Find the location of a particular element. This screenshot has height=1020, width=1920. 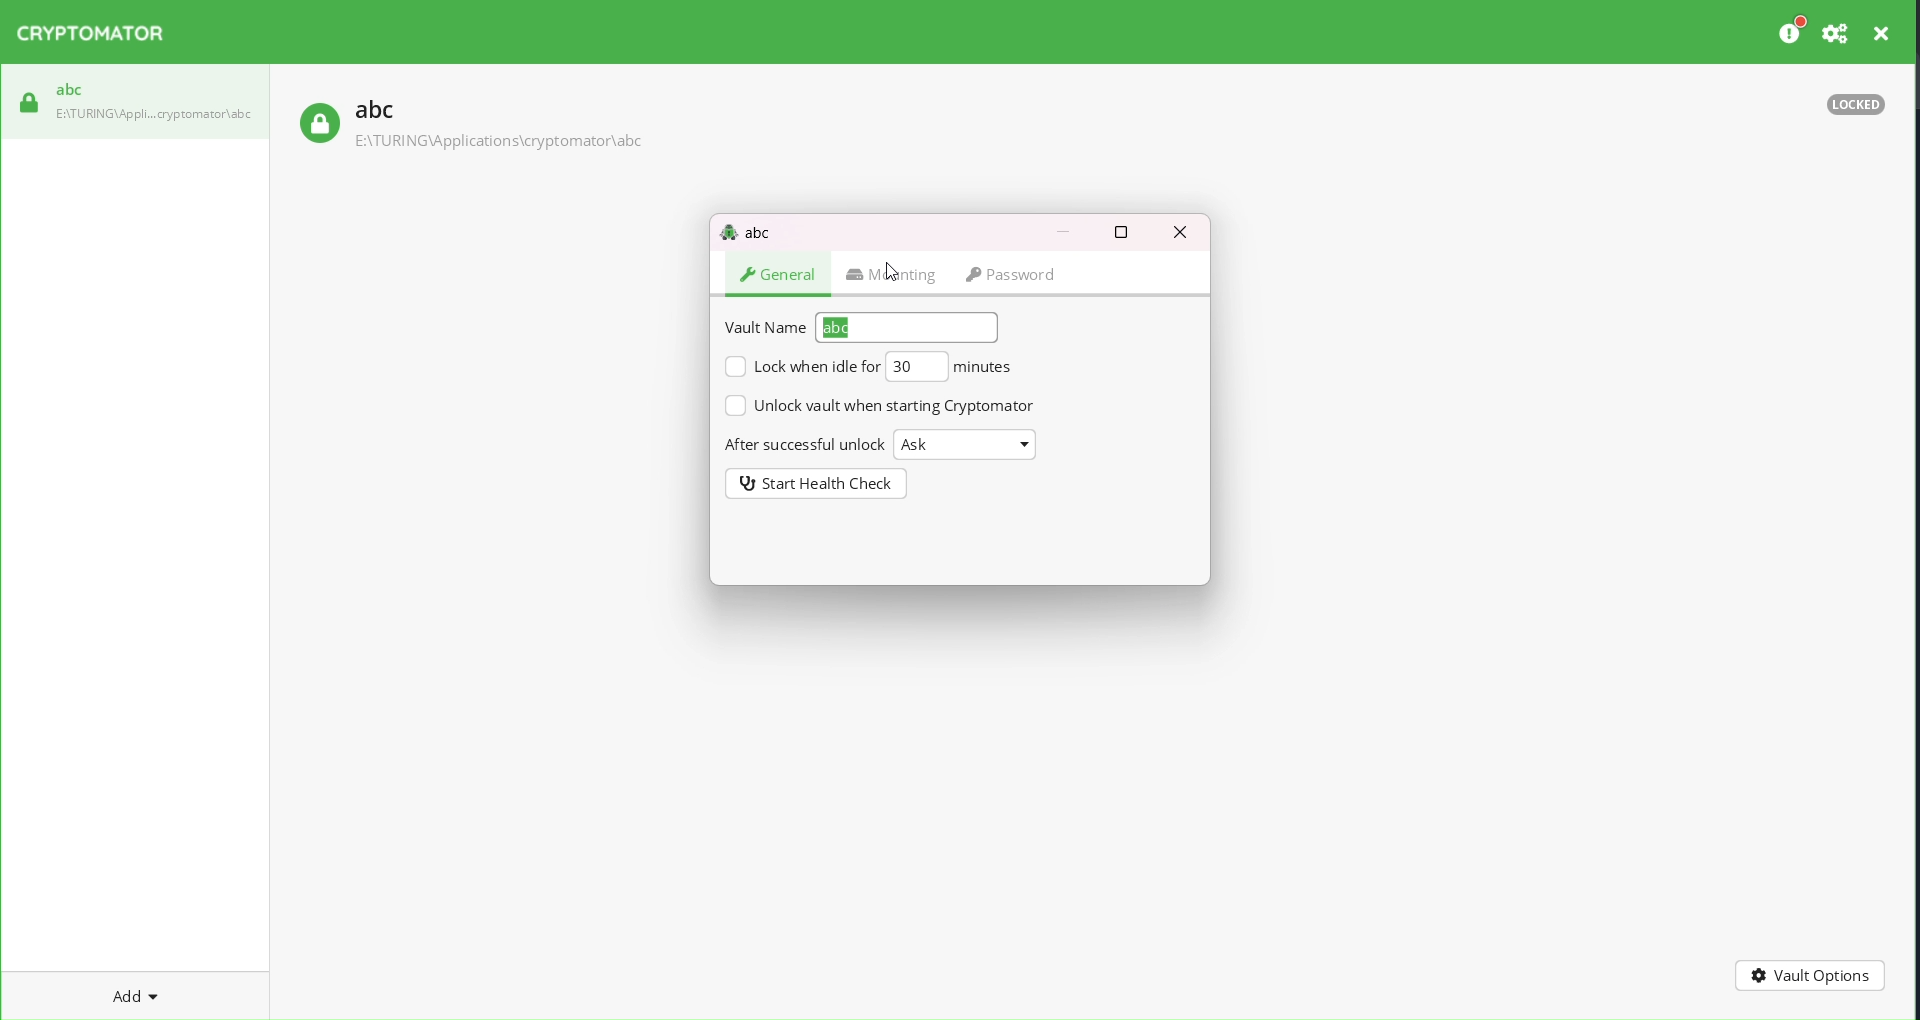

unlock vault when starting app is located at coordinates (882, 407).